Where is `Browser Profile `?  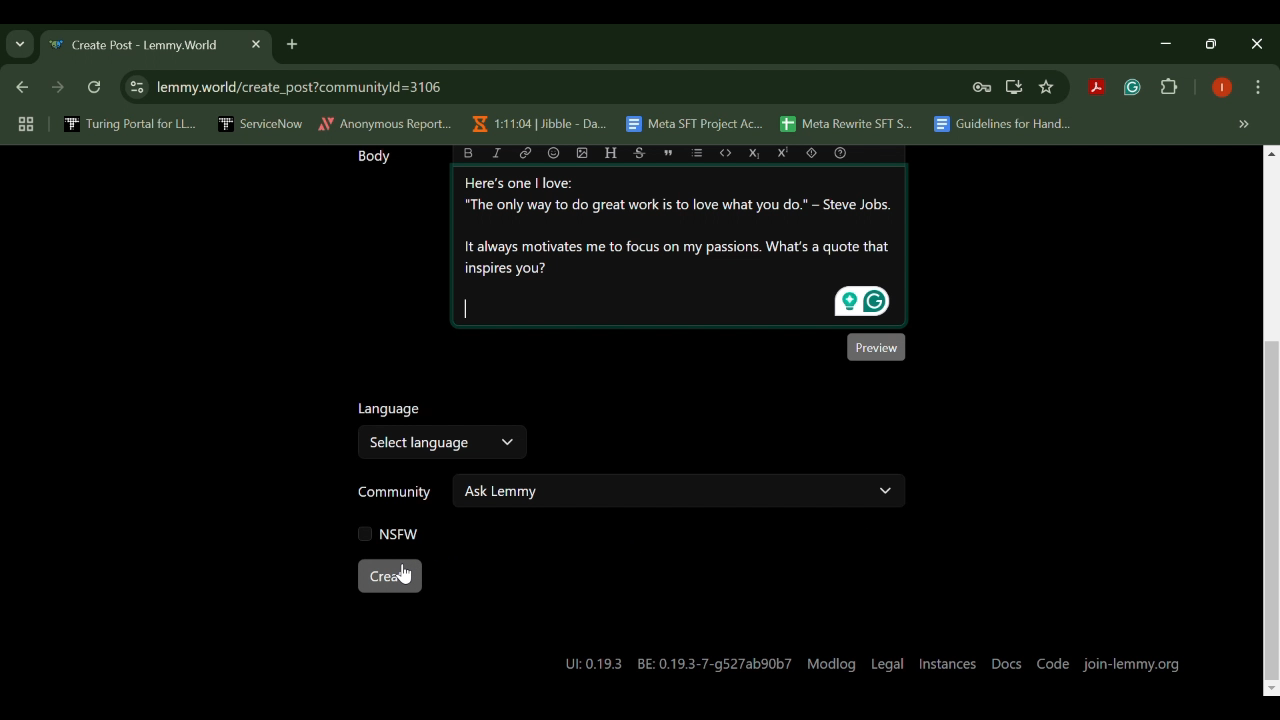 Browser Profile  is located at coordinates (1222, 89).